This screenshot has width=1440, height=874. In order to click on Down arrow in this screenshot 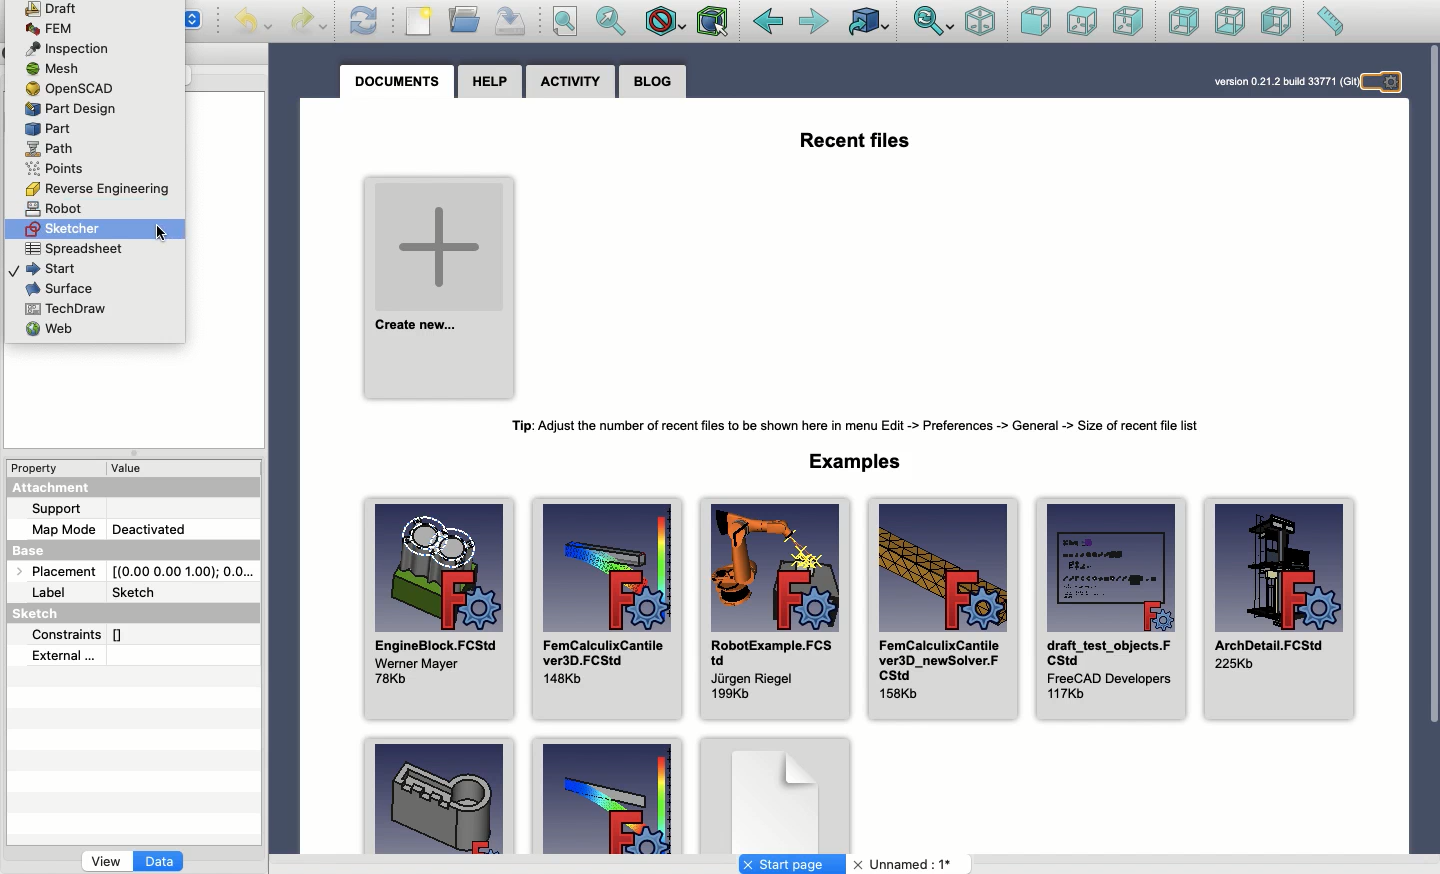, I will do `click(197, 27)`.